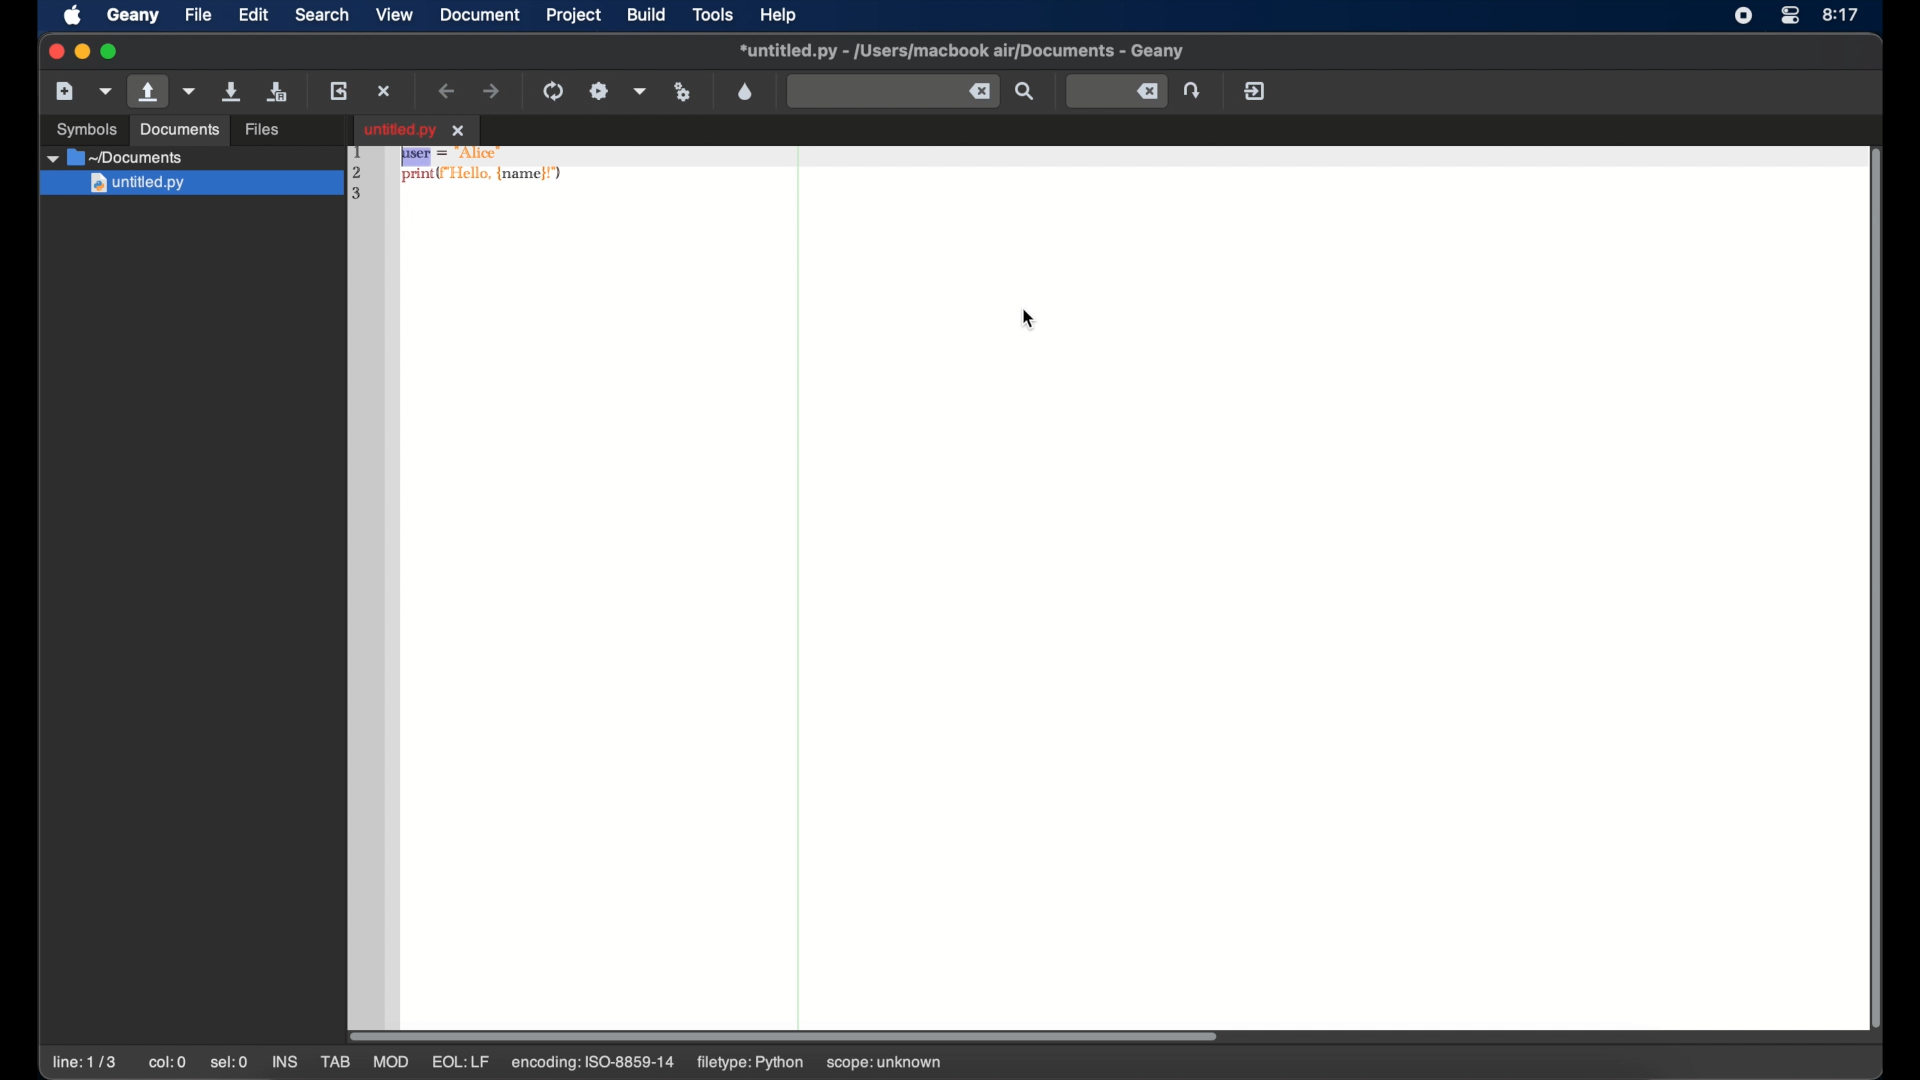 This screenshot has height=1080, width=1920. What do you see at coordinates (418, 127) in the screenshot?
I see `tab` at bounding box center [418, 127].